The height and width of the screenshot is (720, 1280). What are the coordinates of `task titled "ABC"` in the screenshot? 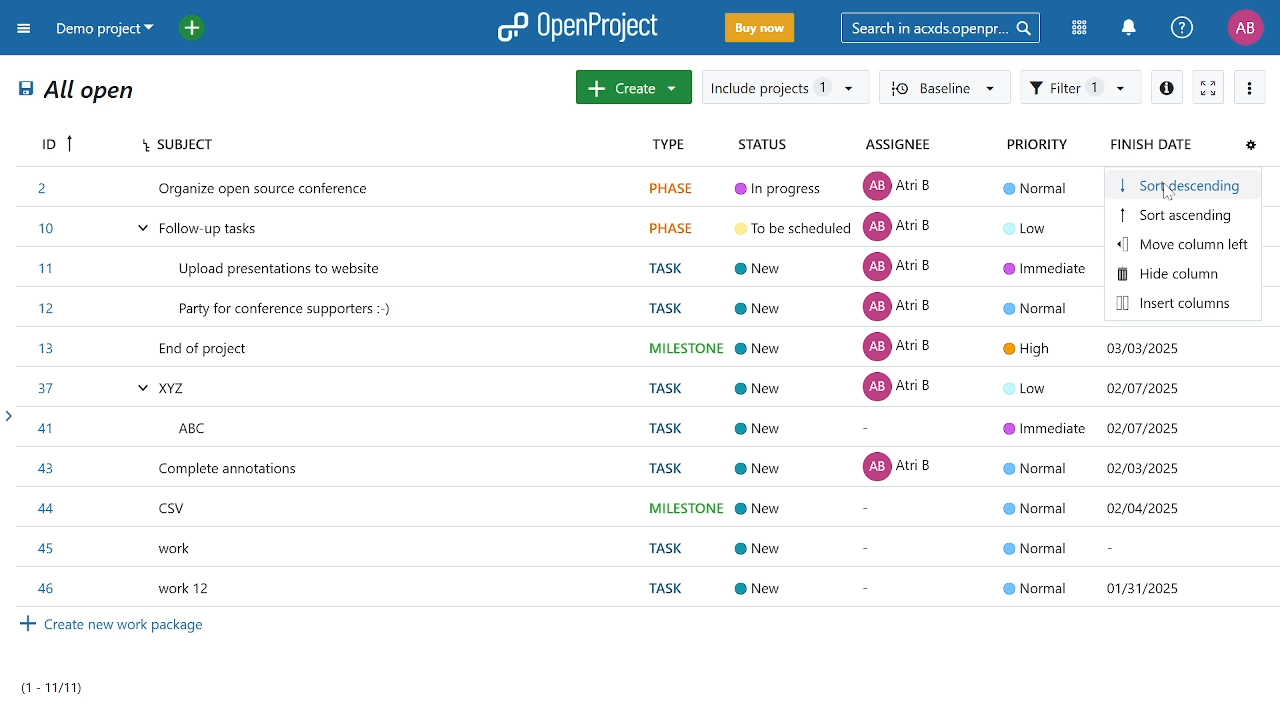 It's located at (647, 425).